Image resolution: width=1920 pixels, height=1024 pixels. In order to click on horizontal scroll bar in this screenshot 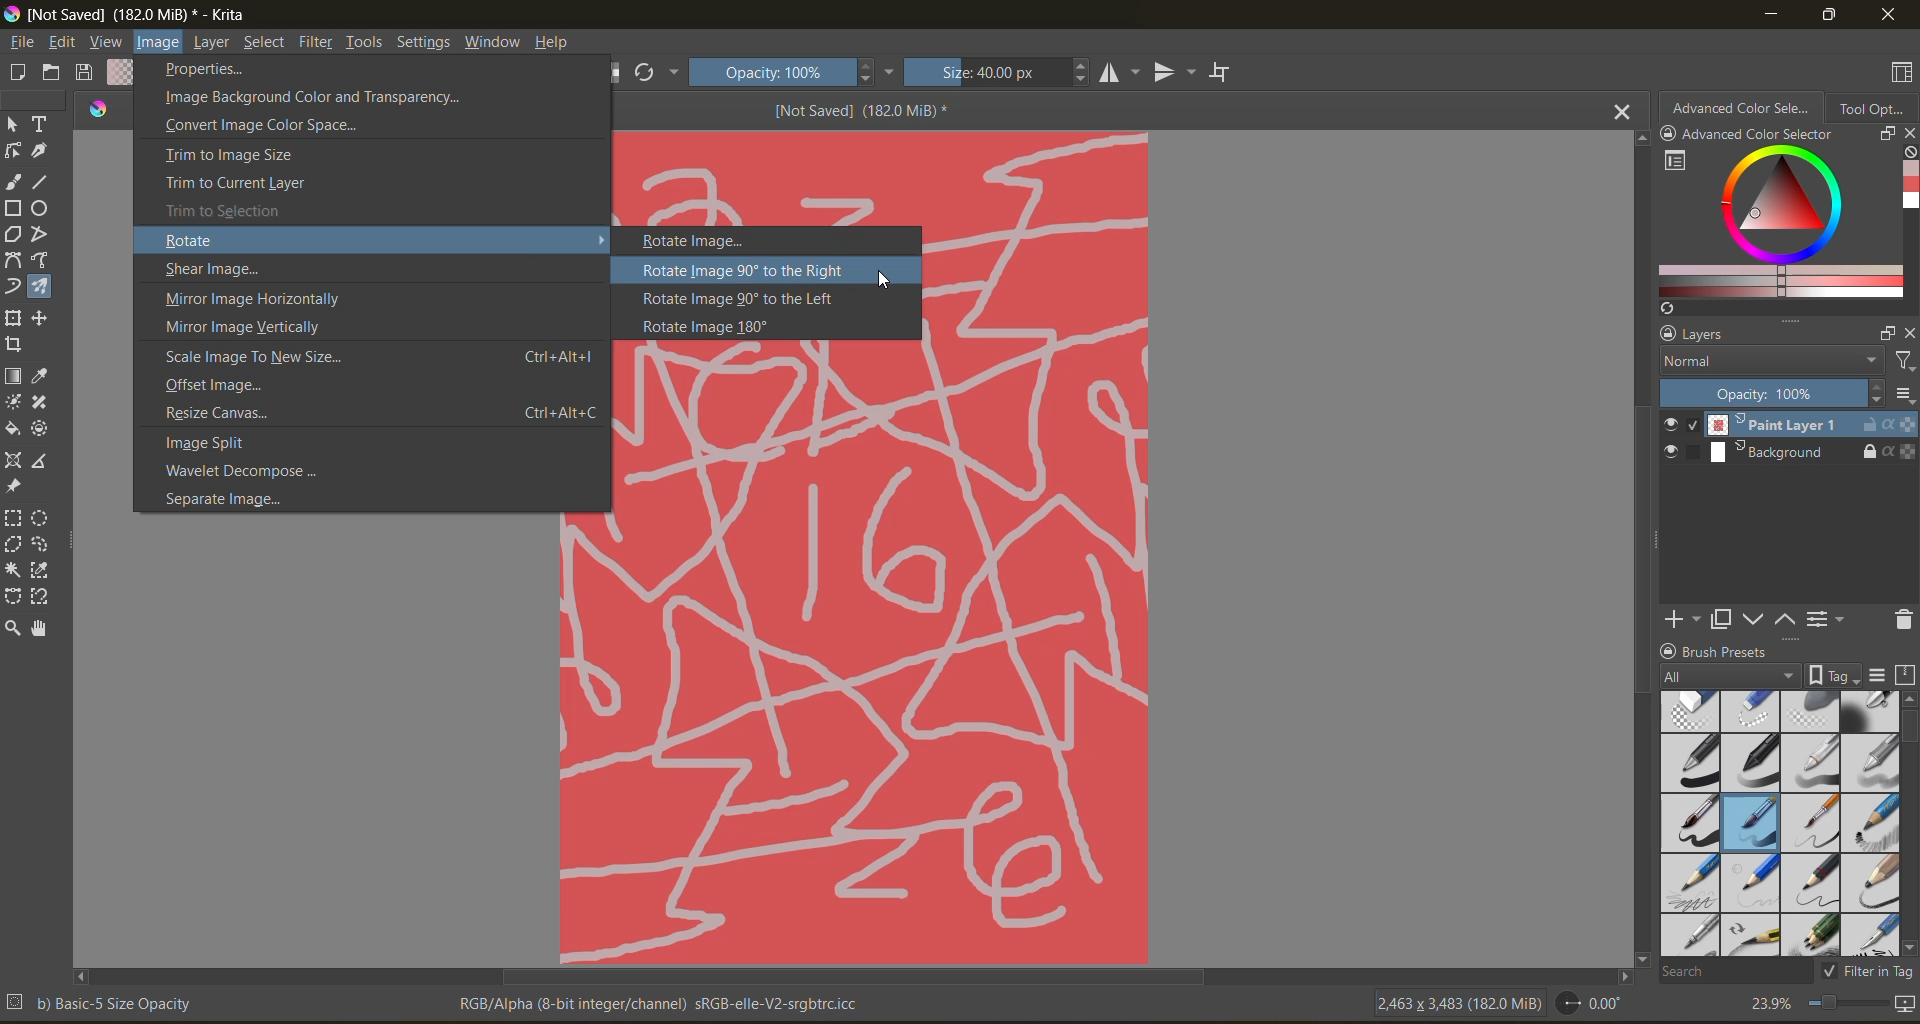, I will do `click(858, 978)`.